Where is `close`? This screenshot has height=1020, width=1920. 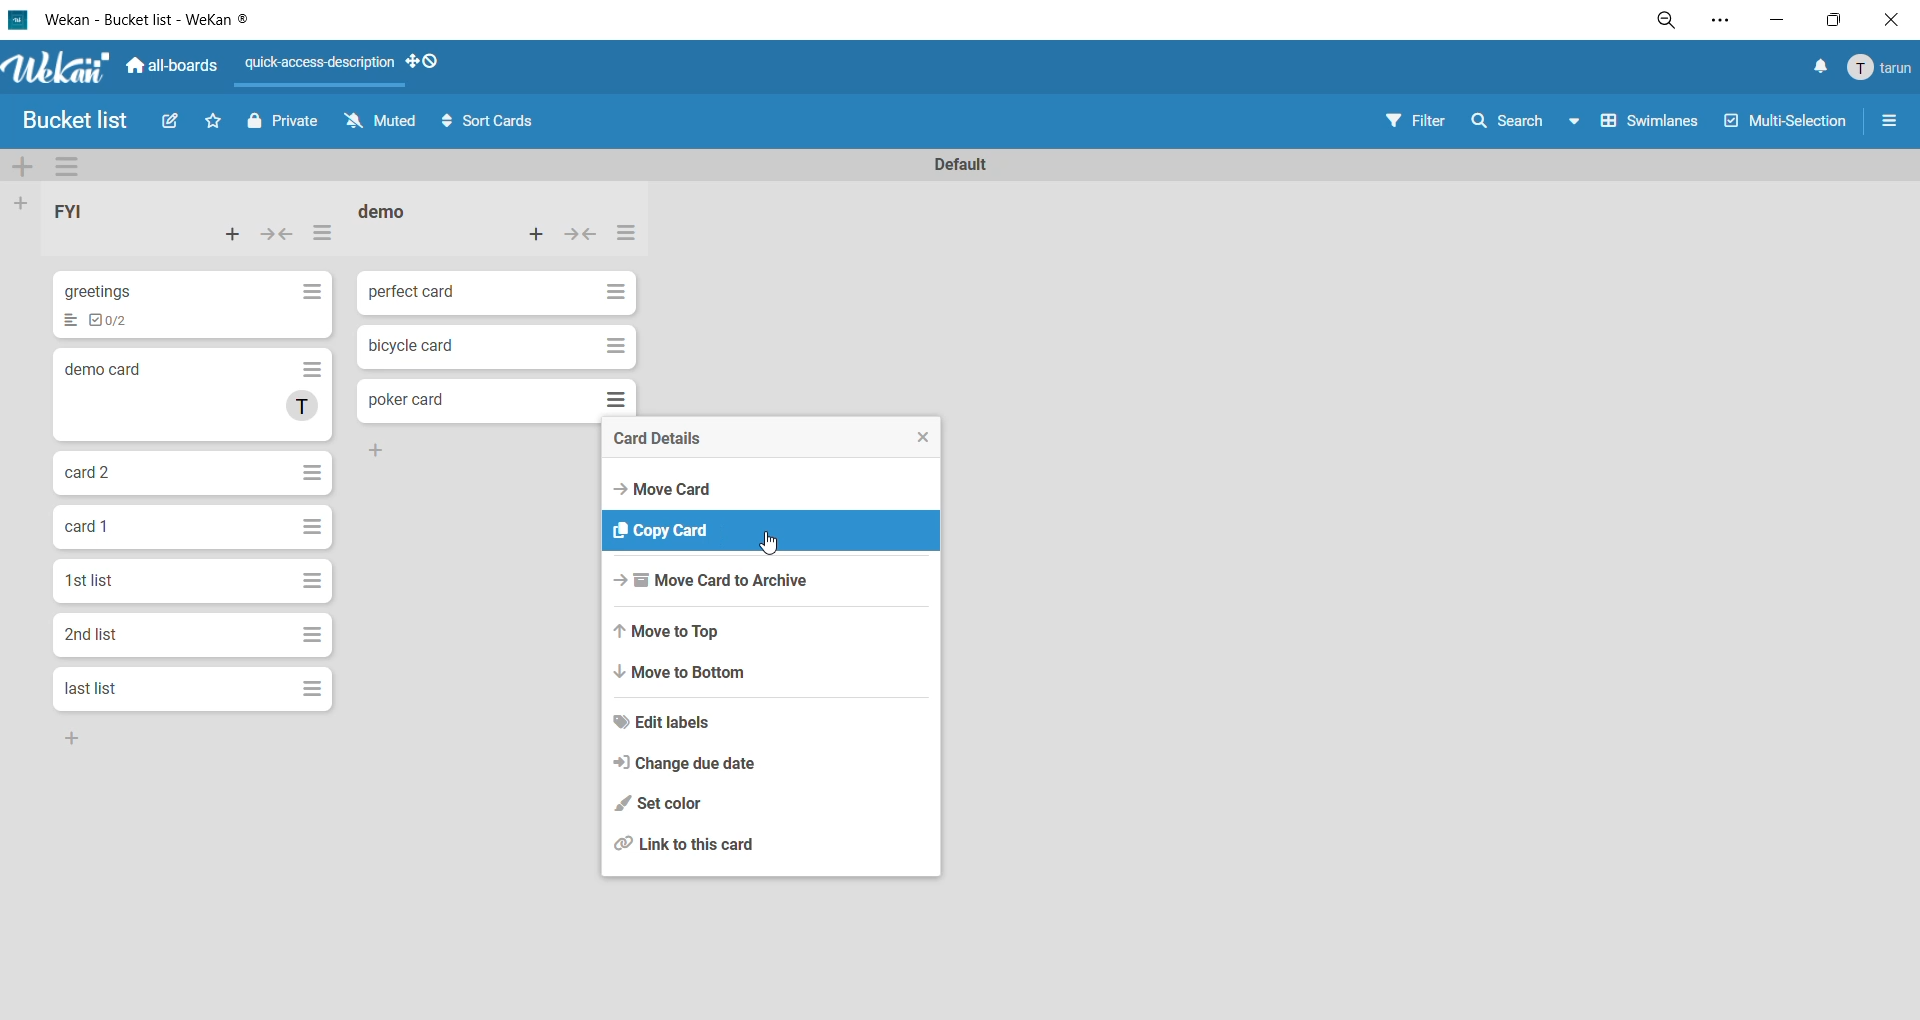 close is located at coordinates (1888, 20).